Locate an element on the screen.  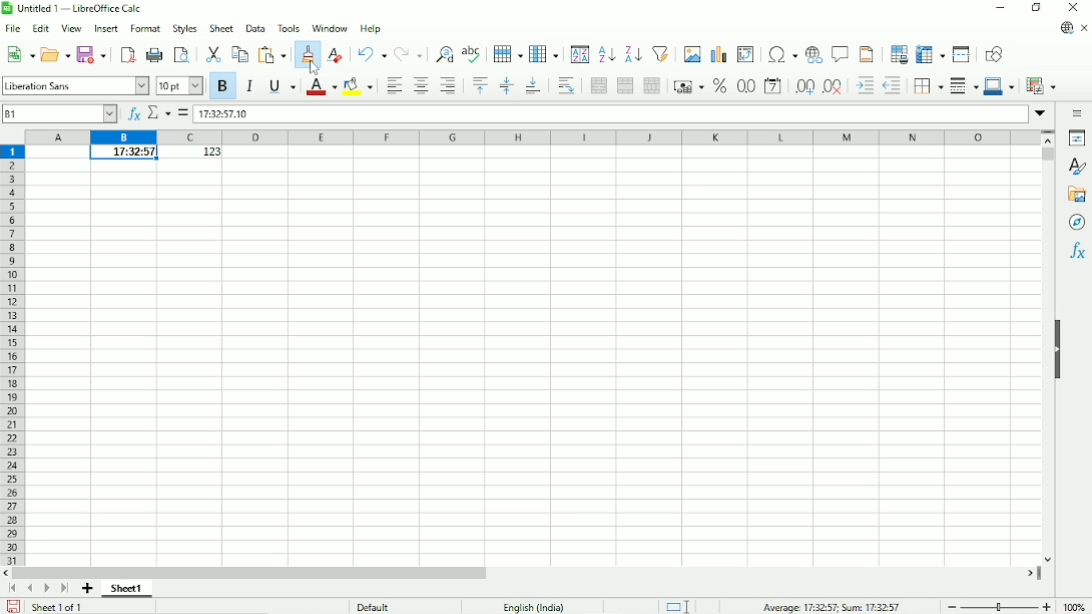
Vertical scrollbar is located at coordinates (1047, 157).